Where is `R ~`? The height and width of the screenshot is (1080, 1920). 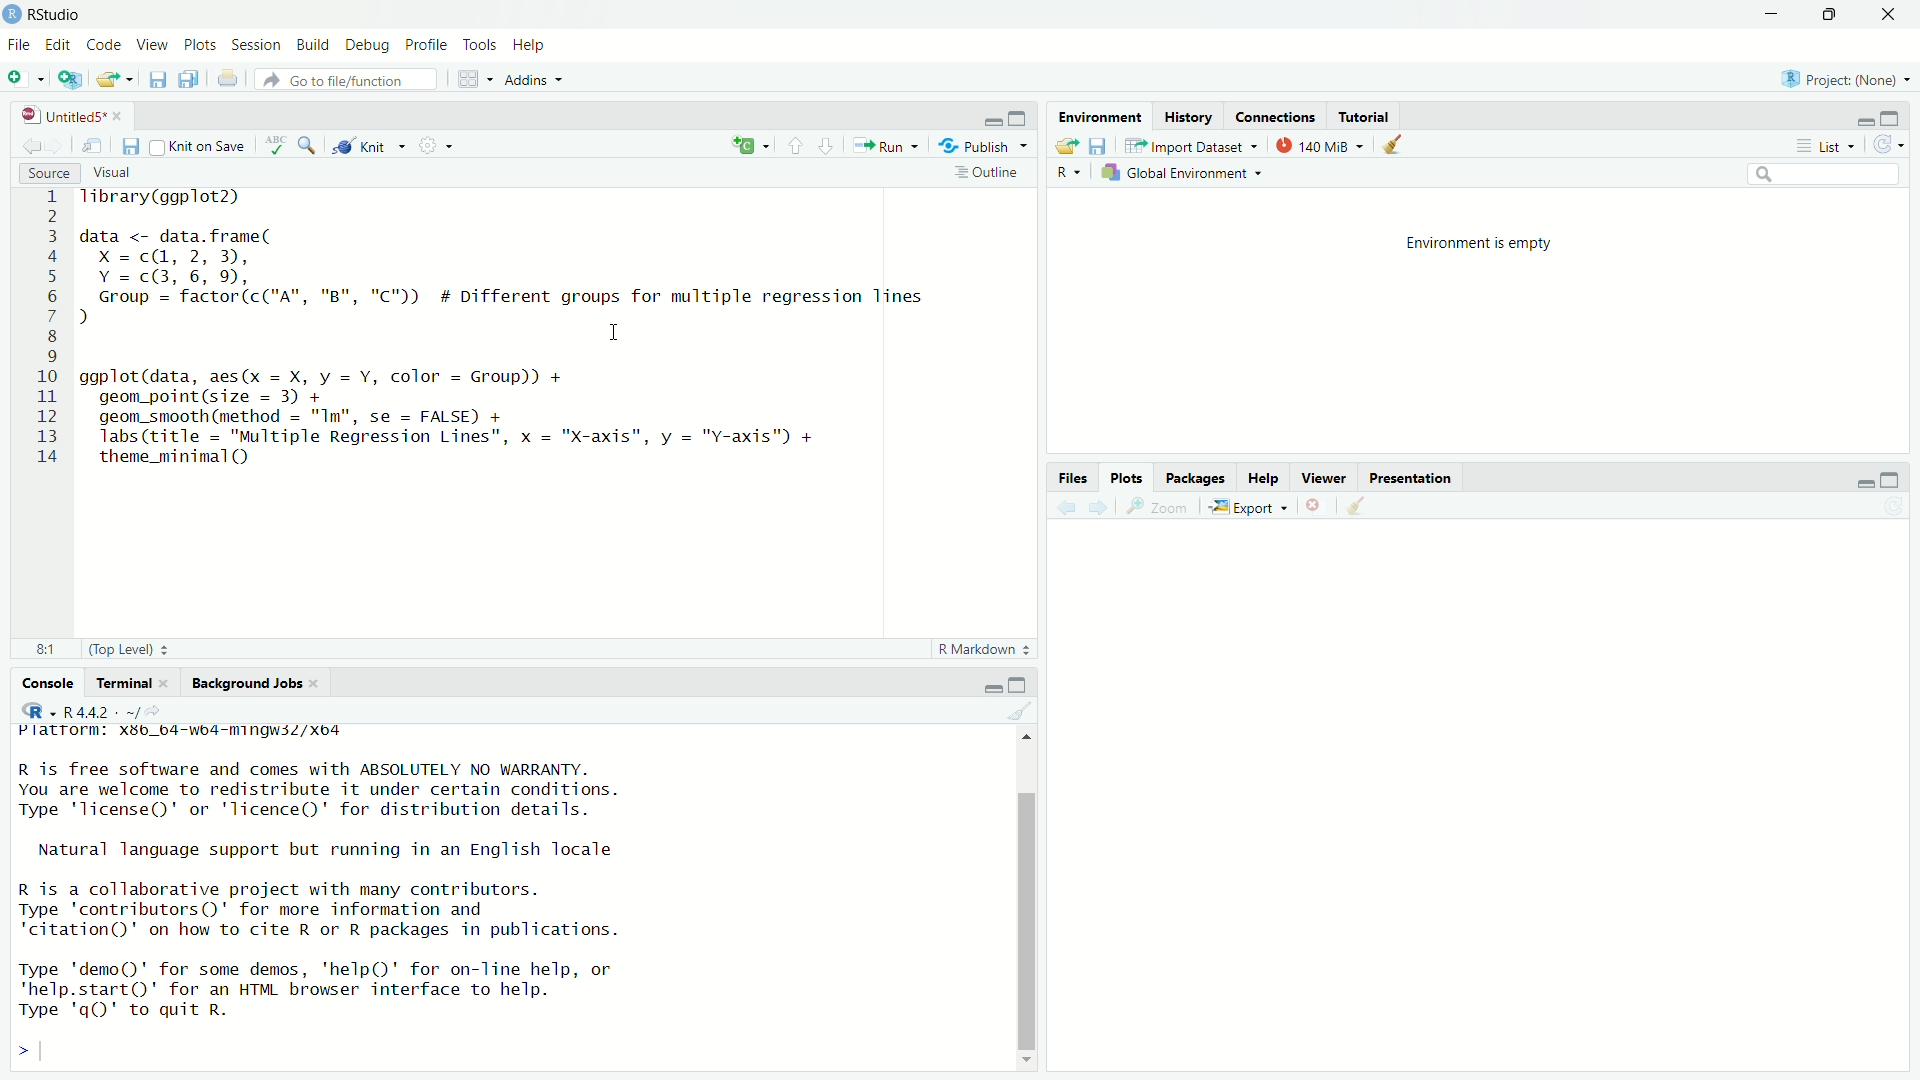
R ~ is located at coordinates (1071, 168).